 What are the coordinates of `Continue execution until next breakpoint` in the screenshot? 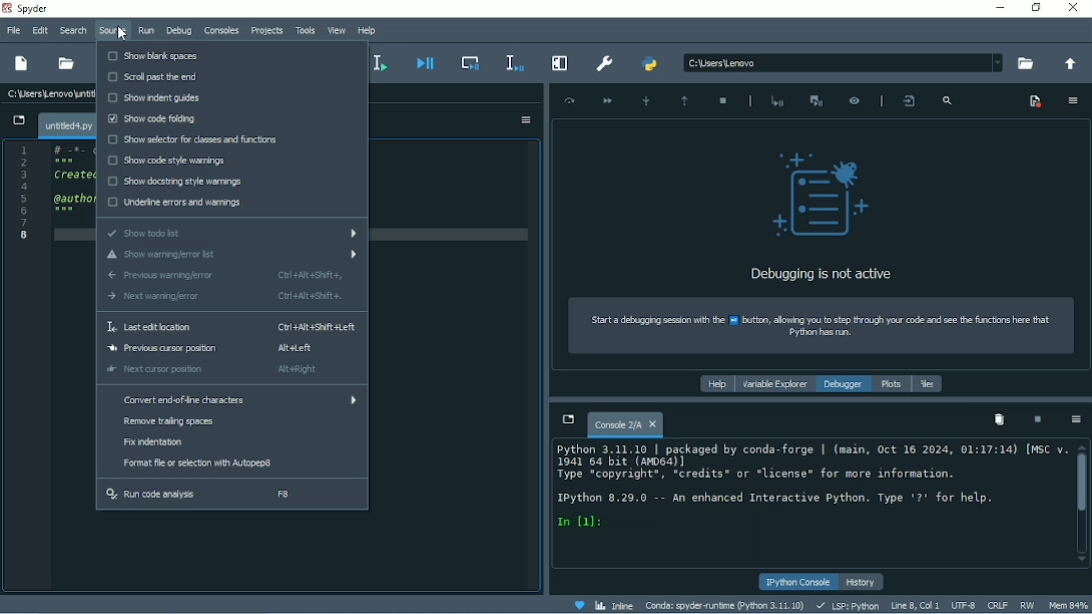 It's located at (608, 101).